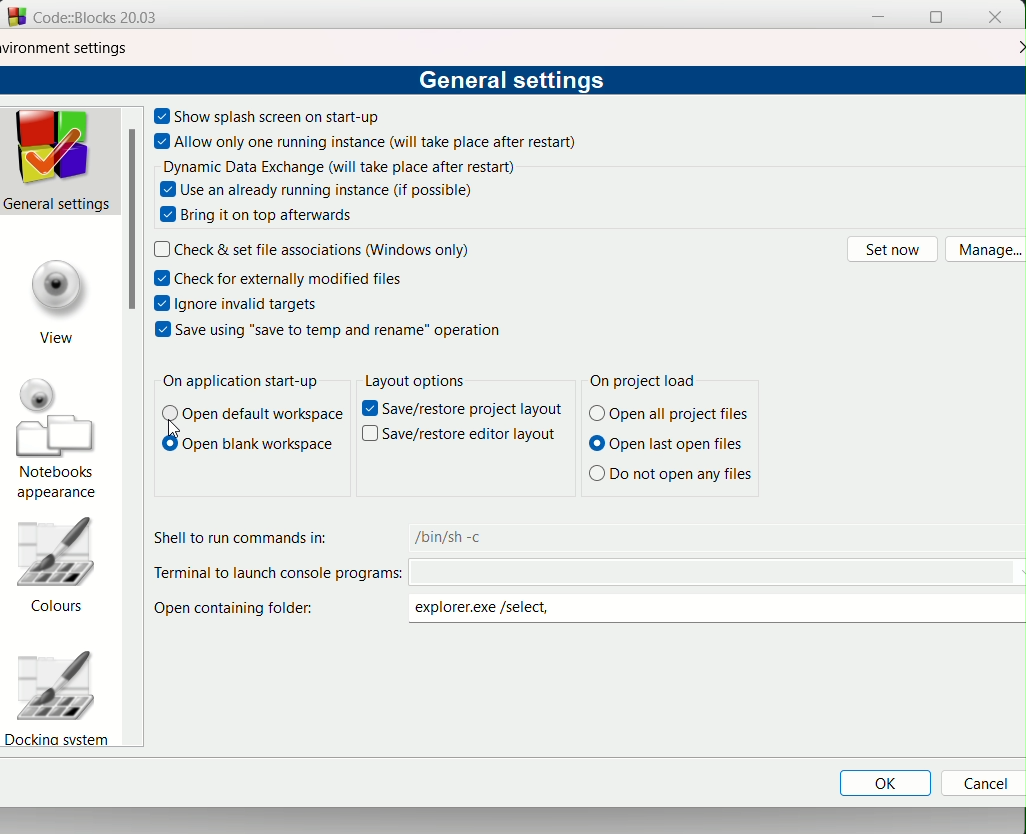 This screenshot has width=1026, height=834. Describe the element at coordinates (65, 567) in the screenshot. I see `colours` at that location.